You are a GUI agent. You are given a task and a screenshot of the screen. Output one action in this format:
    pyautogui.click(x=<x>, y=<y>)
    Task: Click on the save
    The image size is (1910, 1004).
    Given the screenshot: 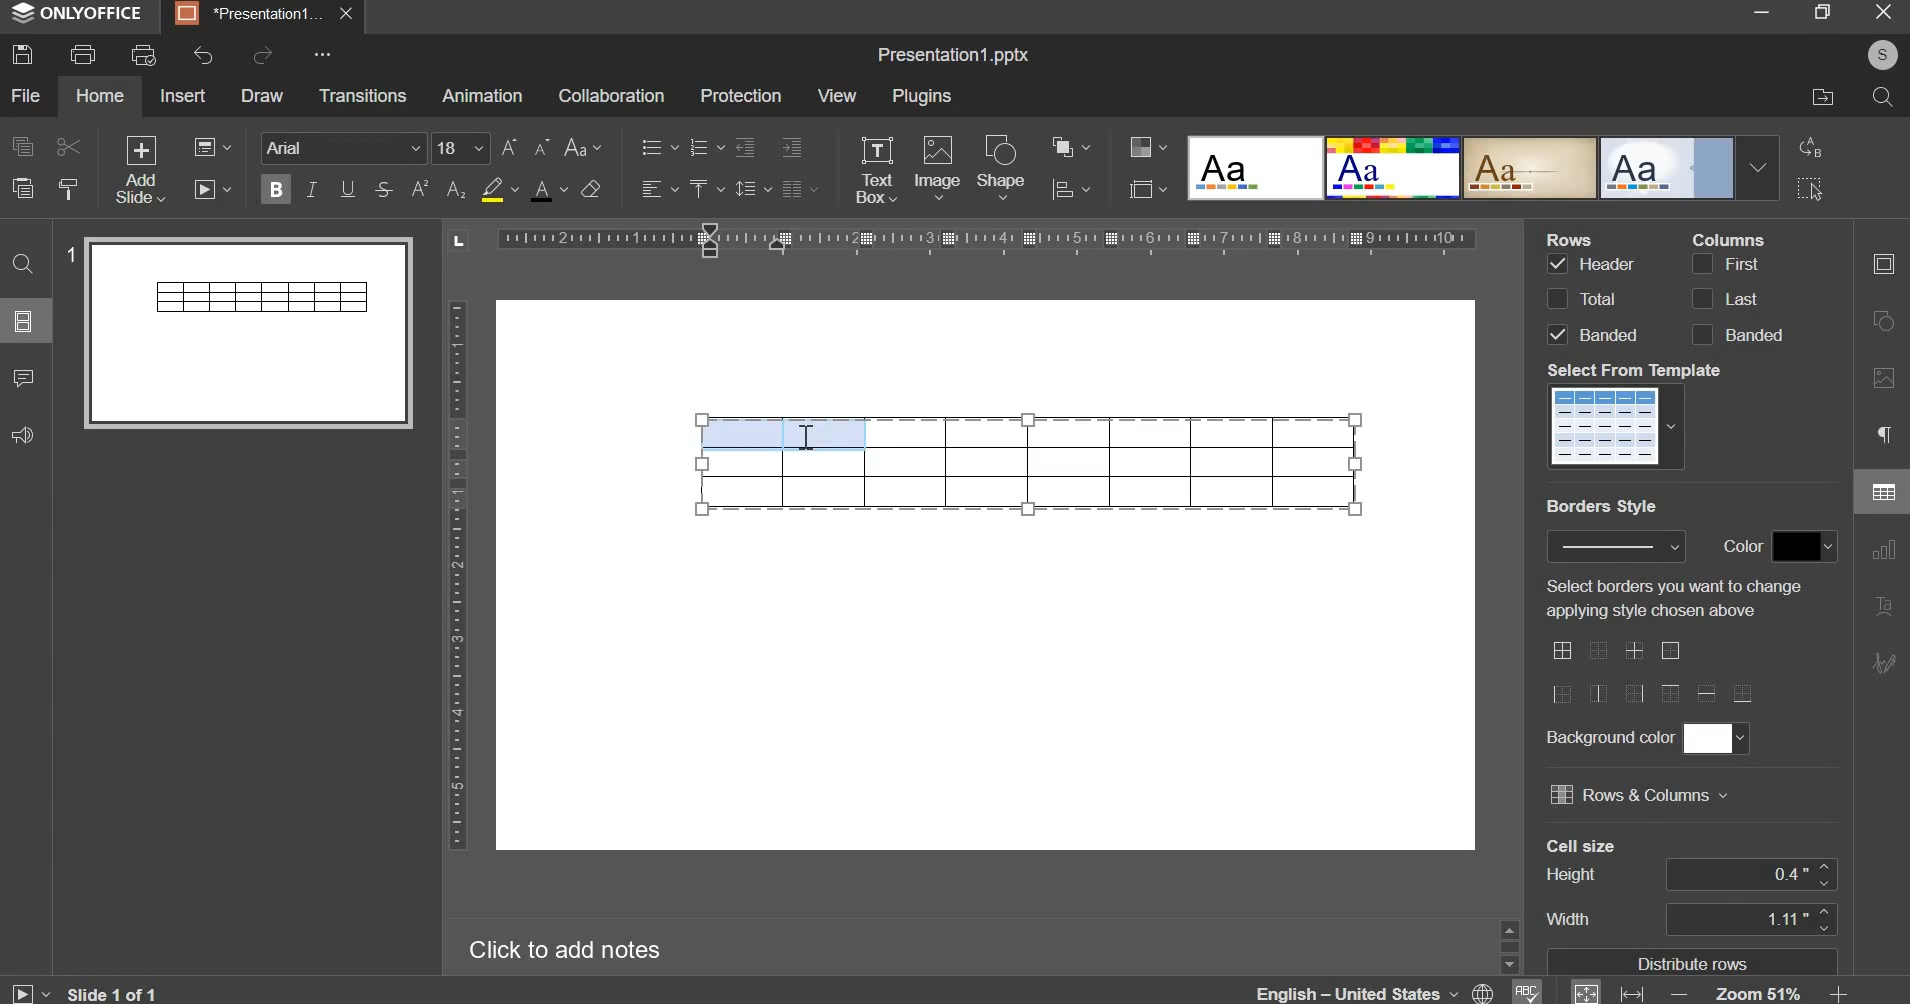 What is the action you would take?
    pyautogui.click(x=22, y=54)
    